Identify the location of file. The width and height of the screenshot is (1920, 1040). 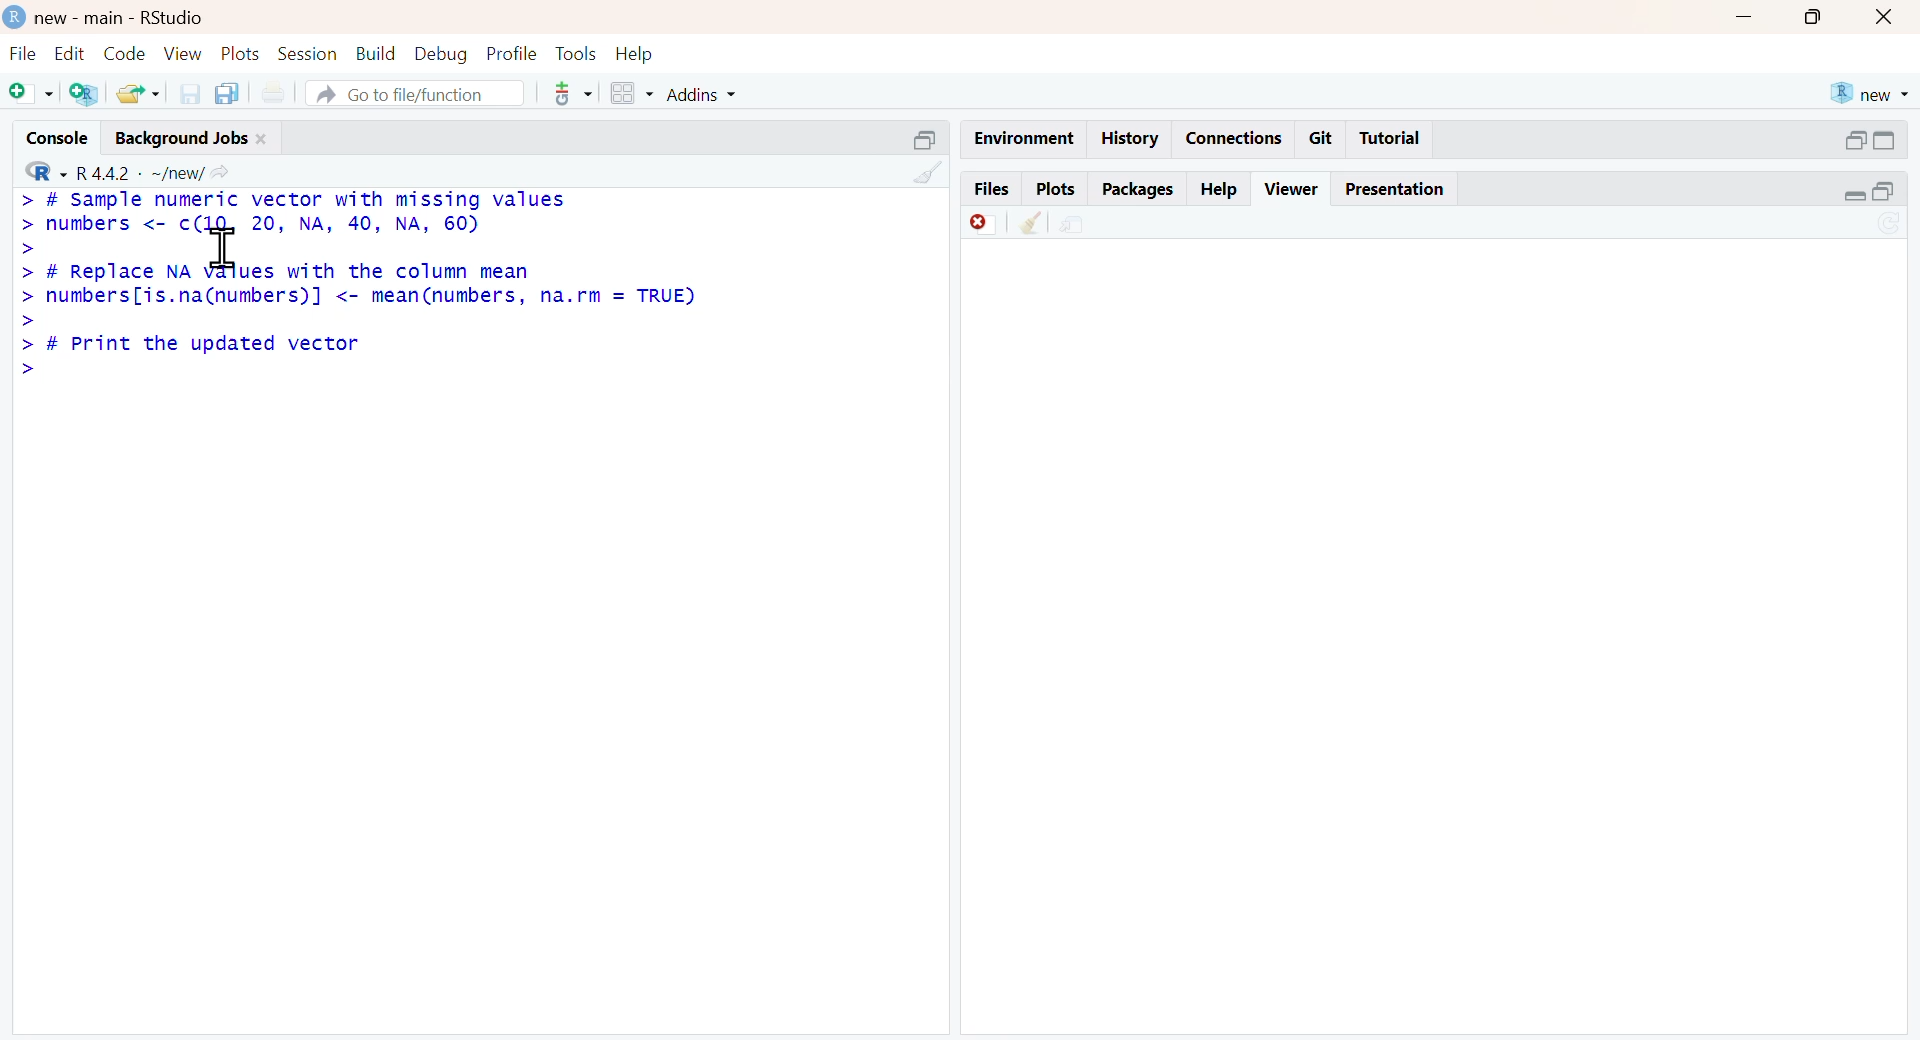
(23, 53).